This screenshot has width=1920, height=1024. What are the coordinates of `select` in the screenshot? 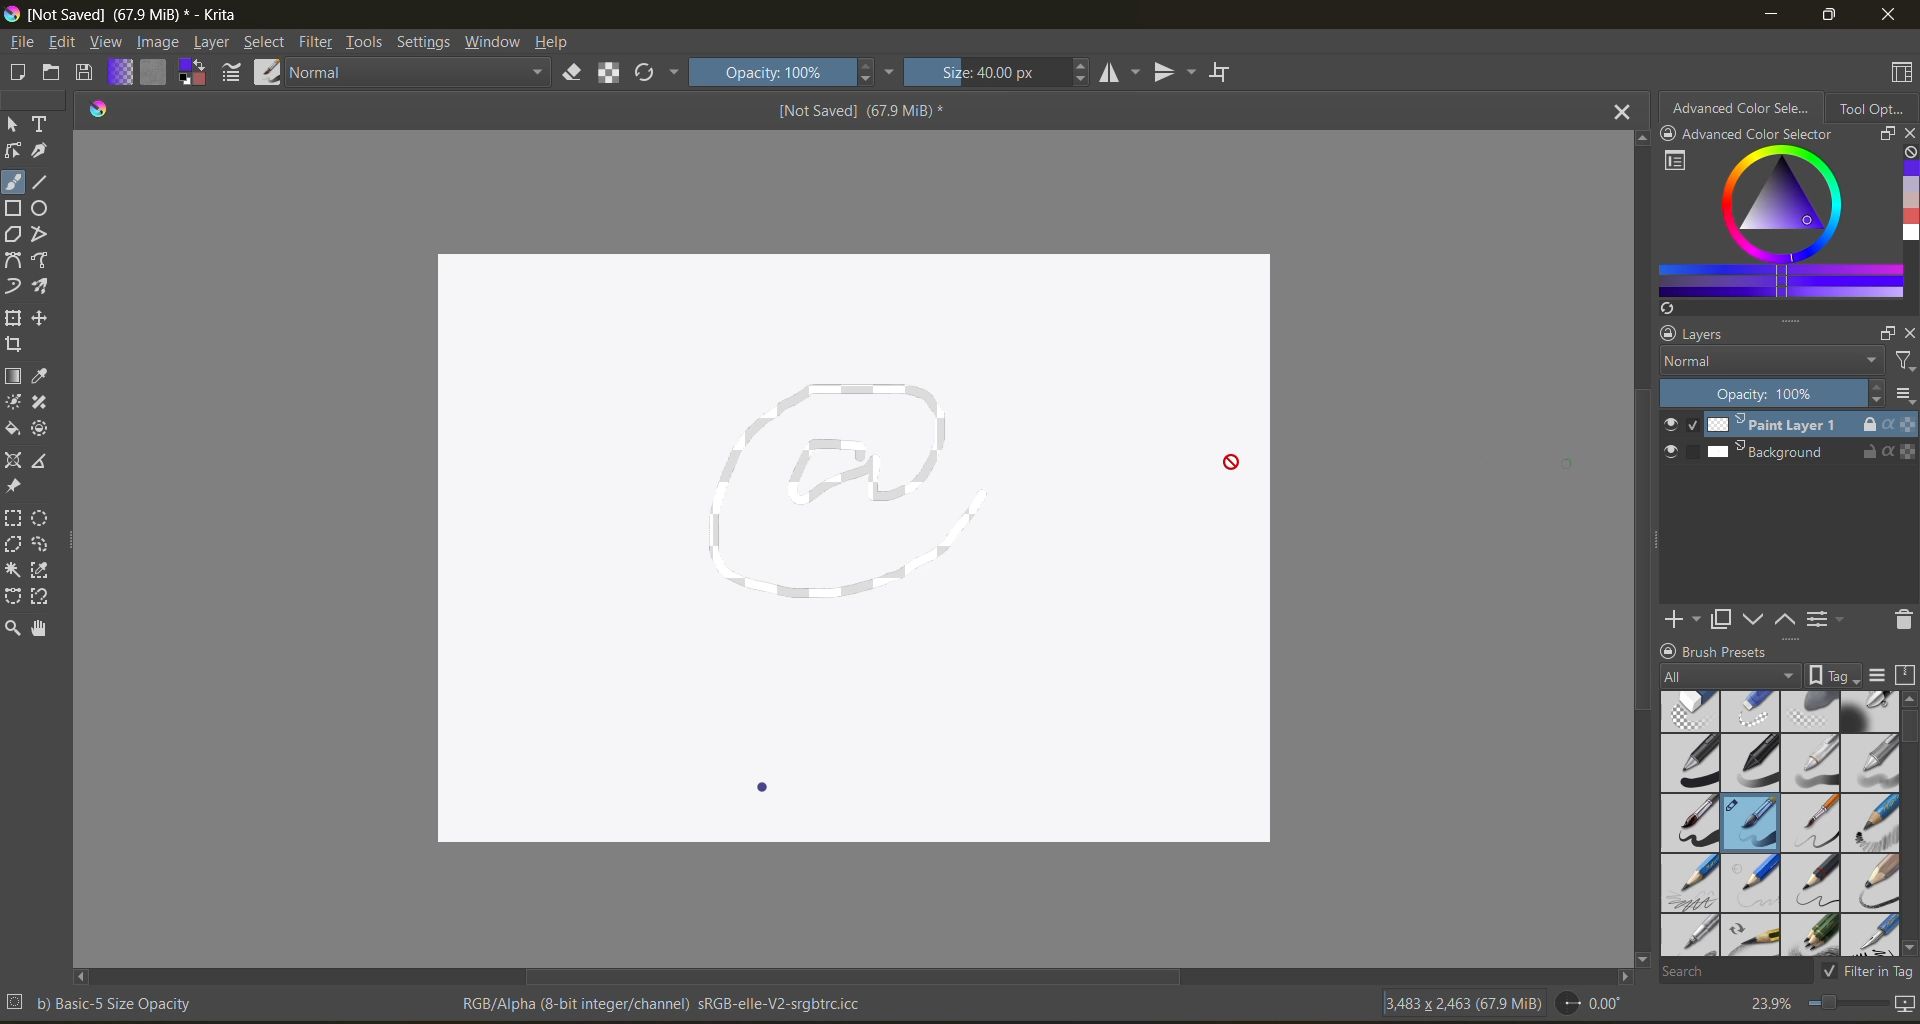 It's located at (12, 125).